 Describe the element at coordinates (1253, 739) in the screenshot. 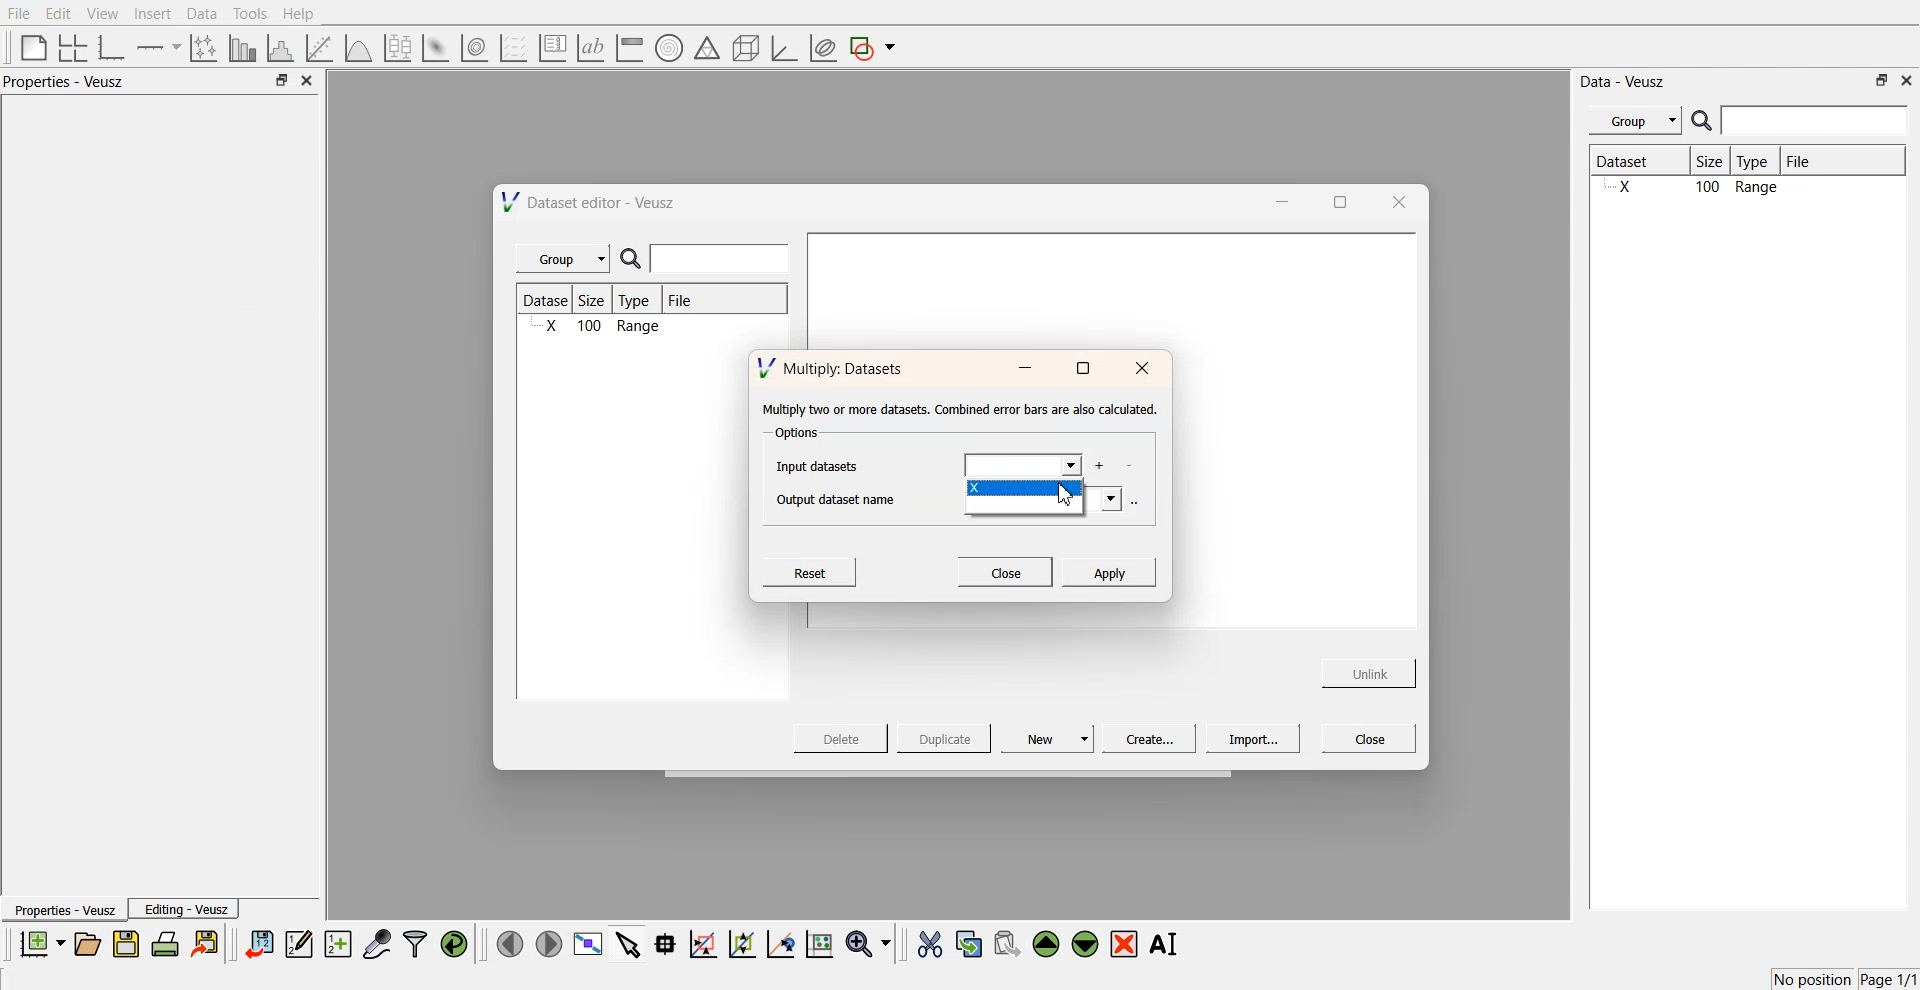

I see `Import...` at that location.